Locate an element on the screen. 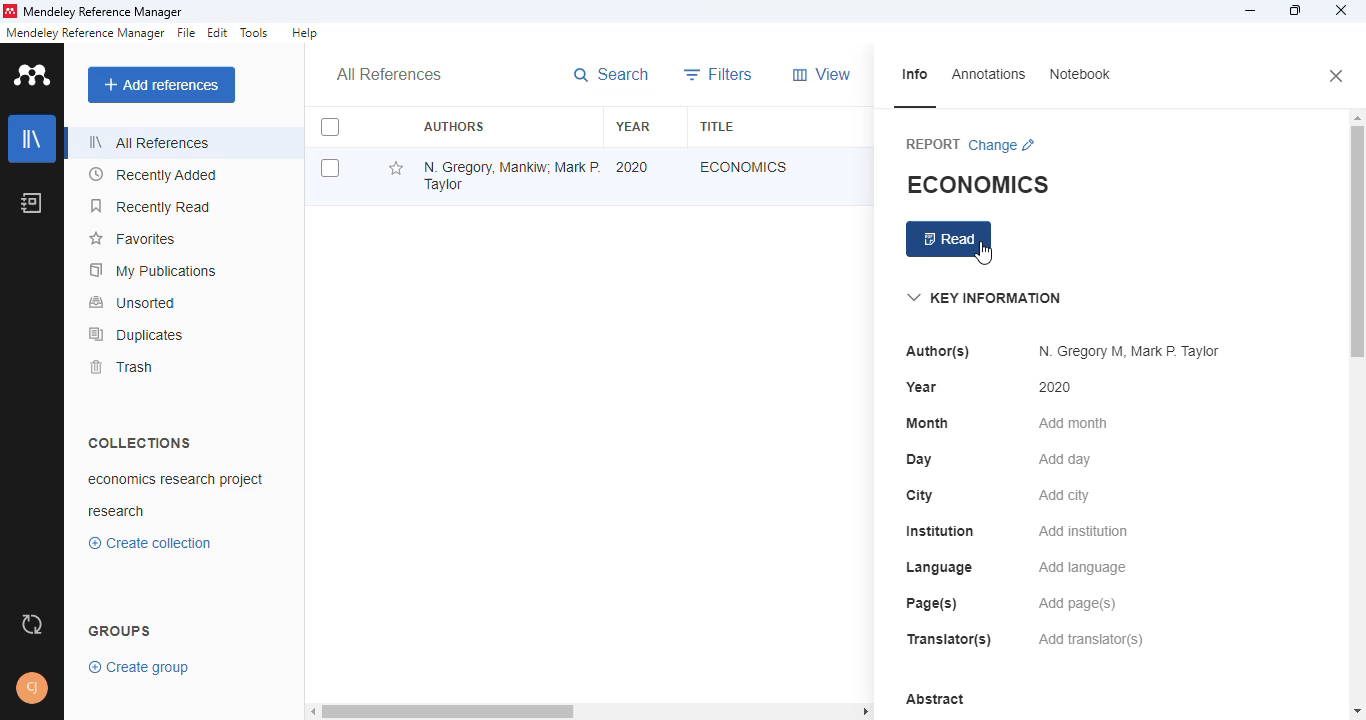  all references is located at coordinates (152, 142).